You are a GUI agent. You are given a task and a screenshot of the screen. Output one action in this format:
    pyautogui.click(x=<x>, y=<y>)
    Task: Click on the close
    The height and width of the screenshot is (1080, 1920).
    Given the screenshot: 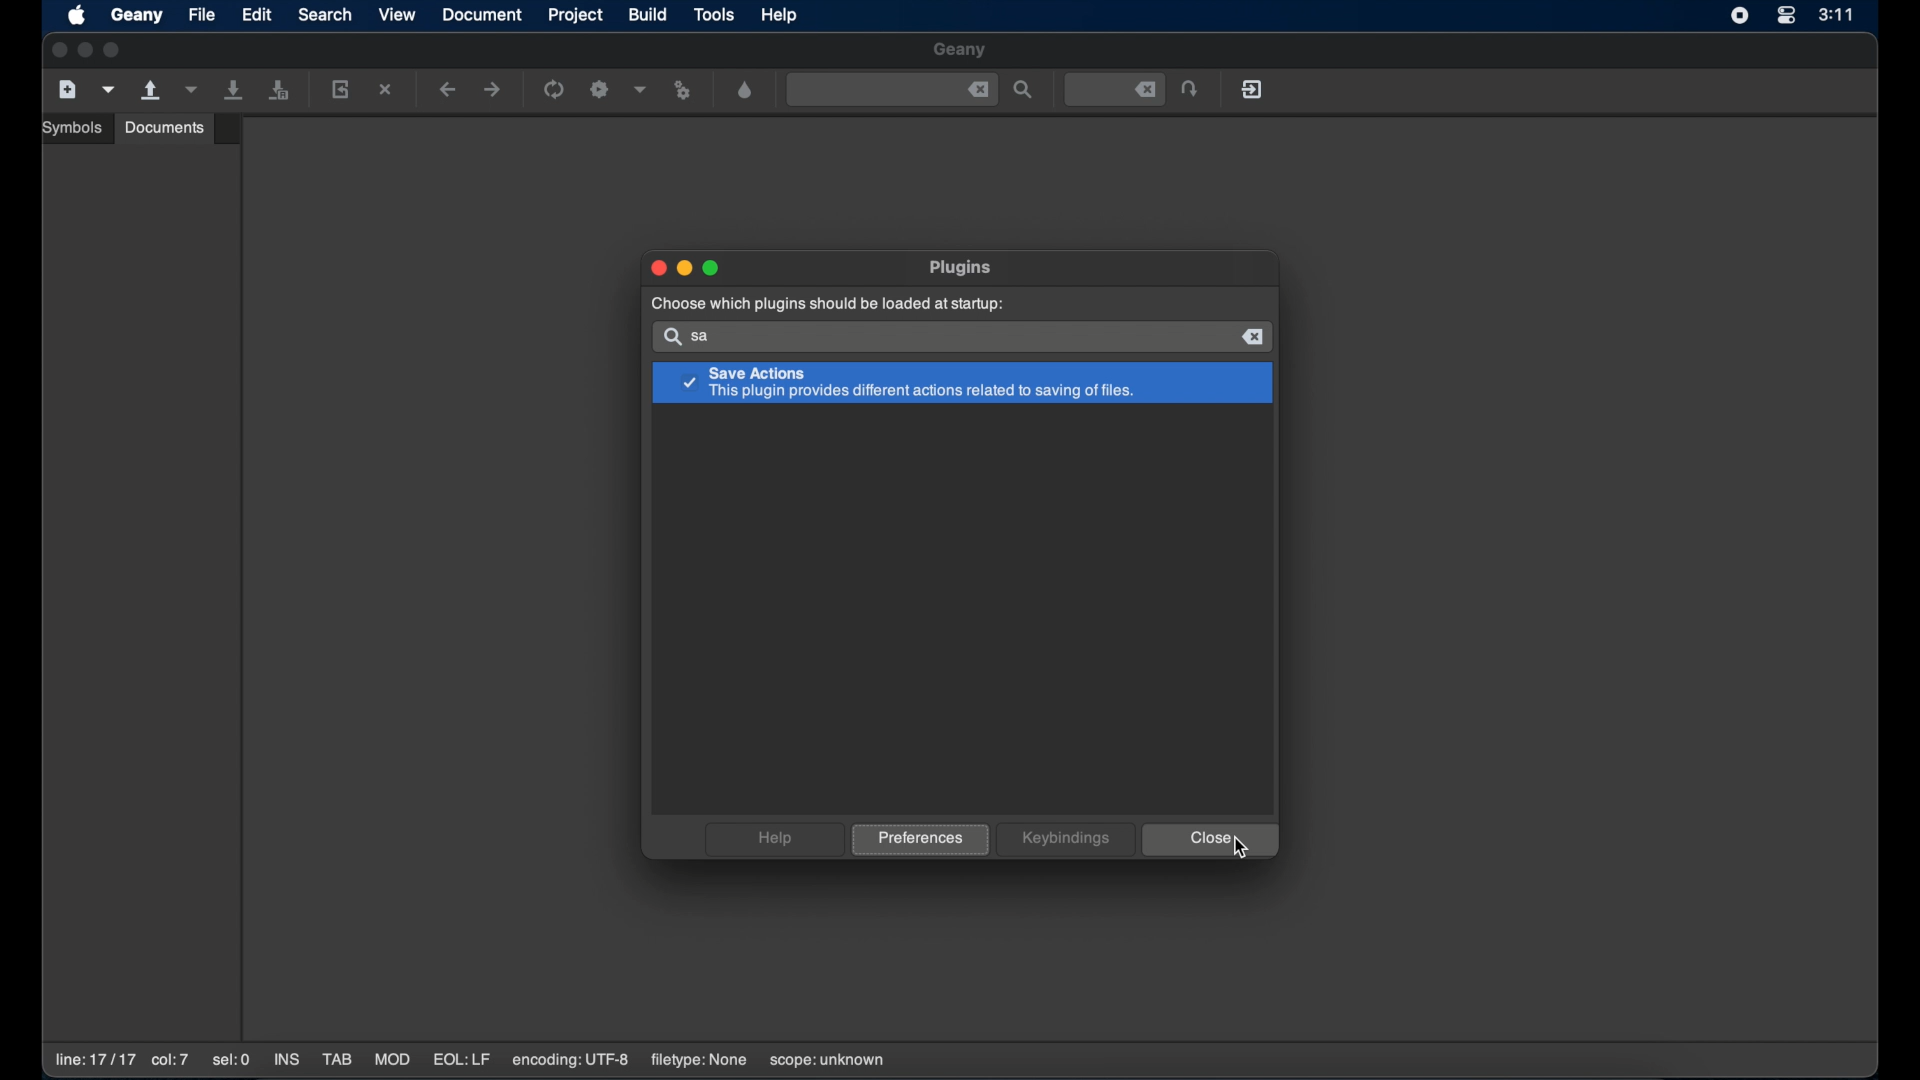 What is the action you would take?
    pyautogui.click(x=1210, y=840)
    